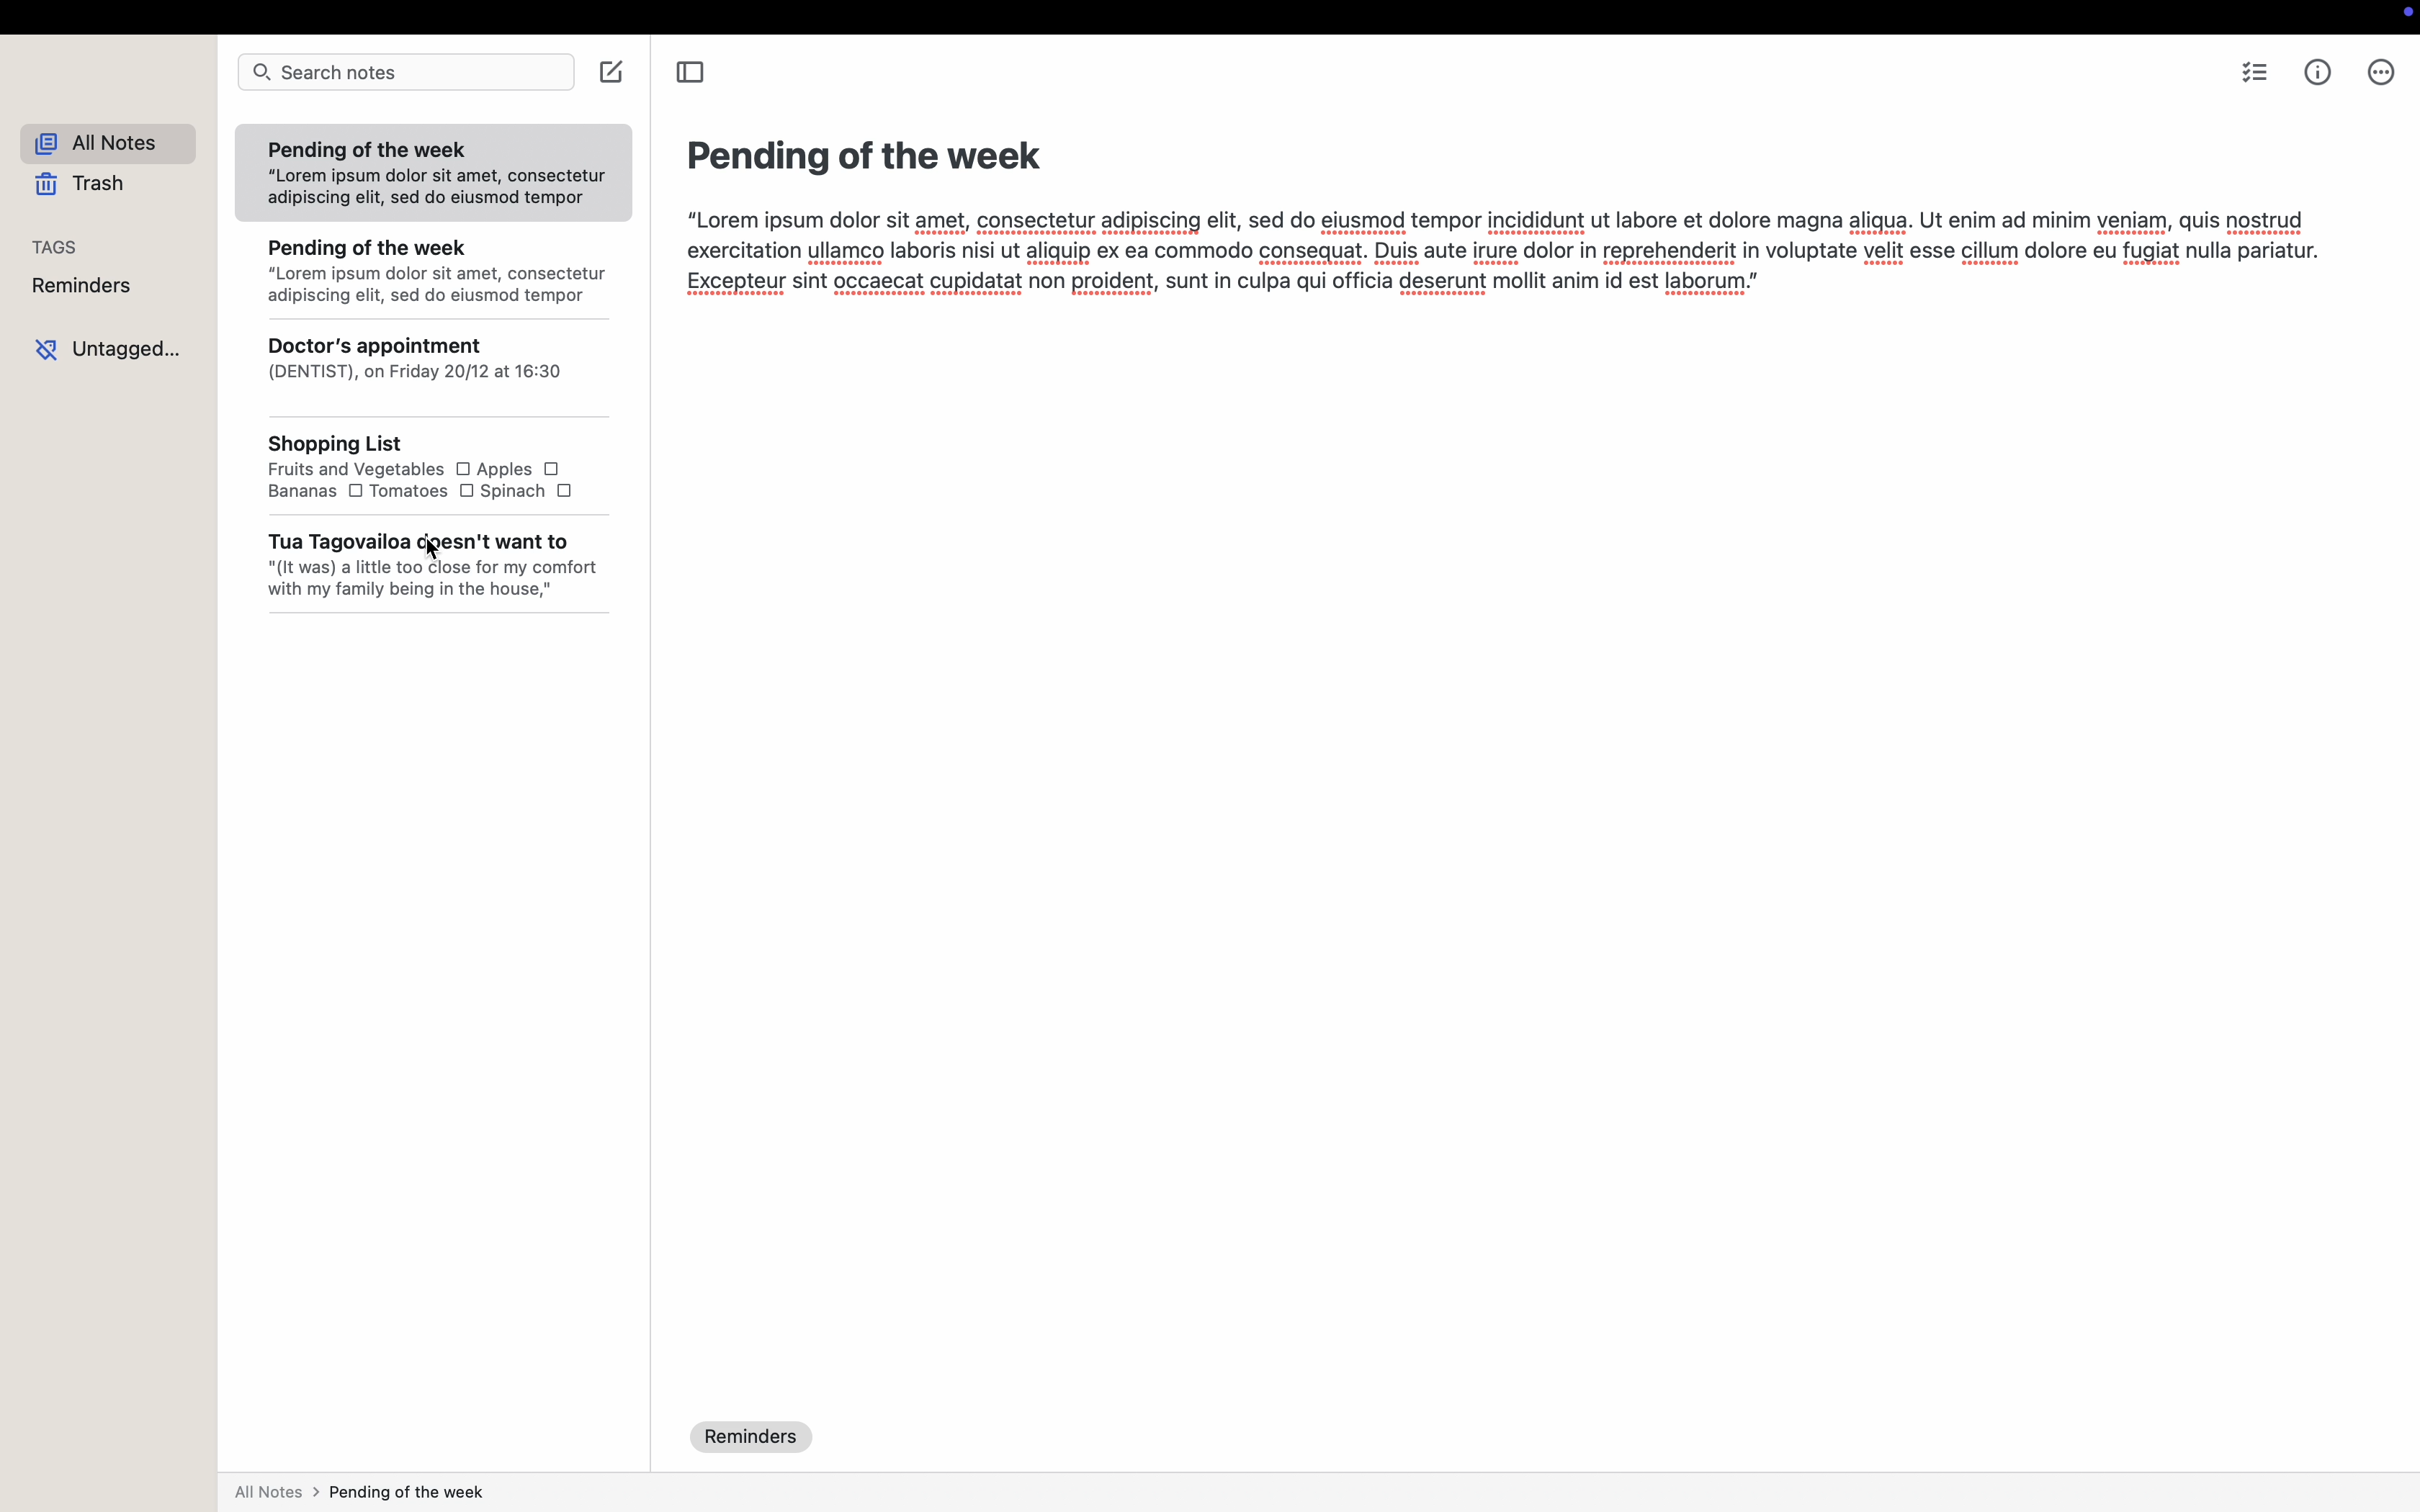 Image resolution: width=2420 pixels, height=1512 pixels. Describe the element at coordinates (615, 72) in the screenshot. I see `create note` at that location.